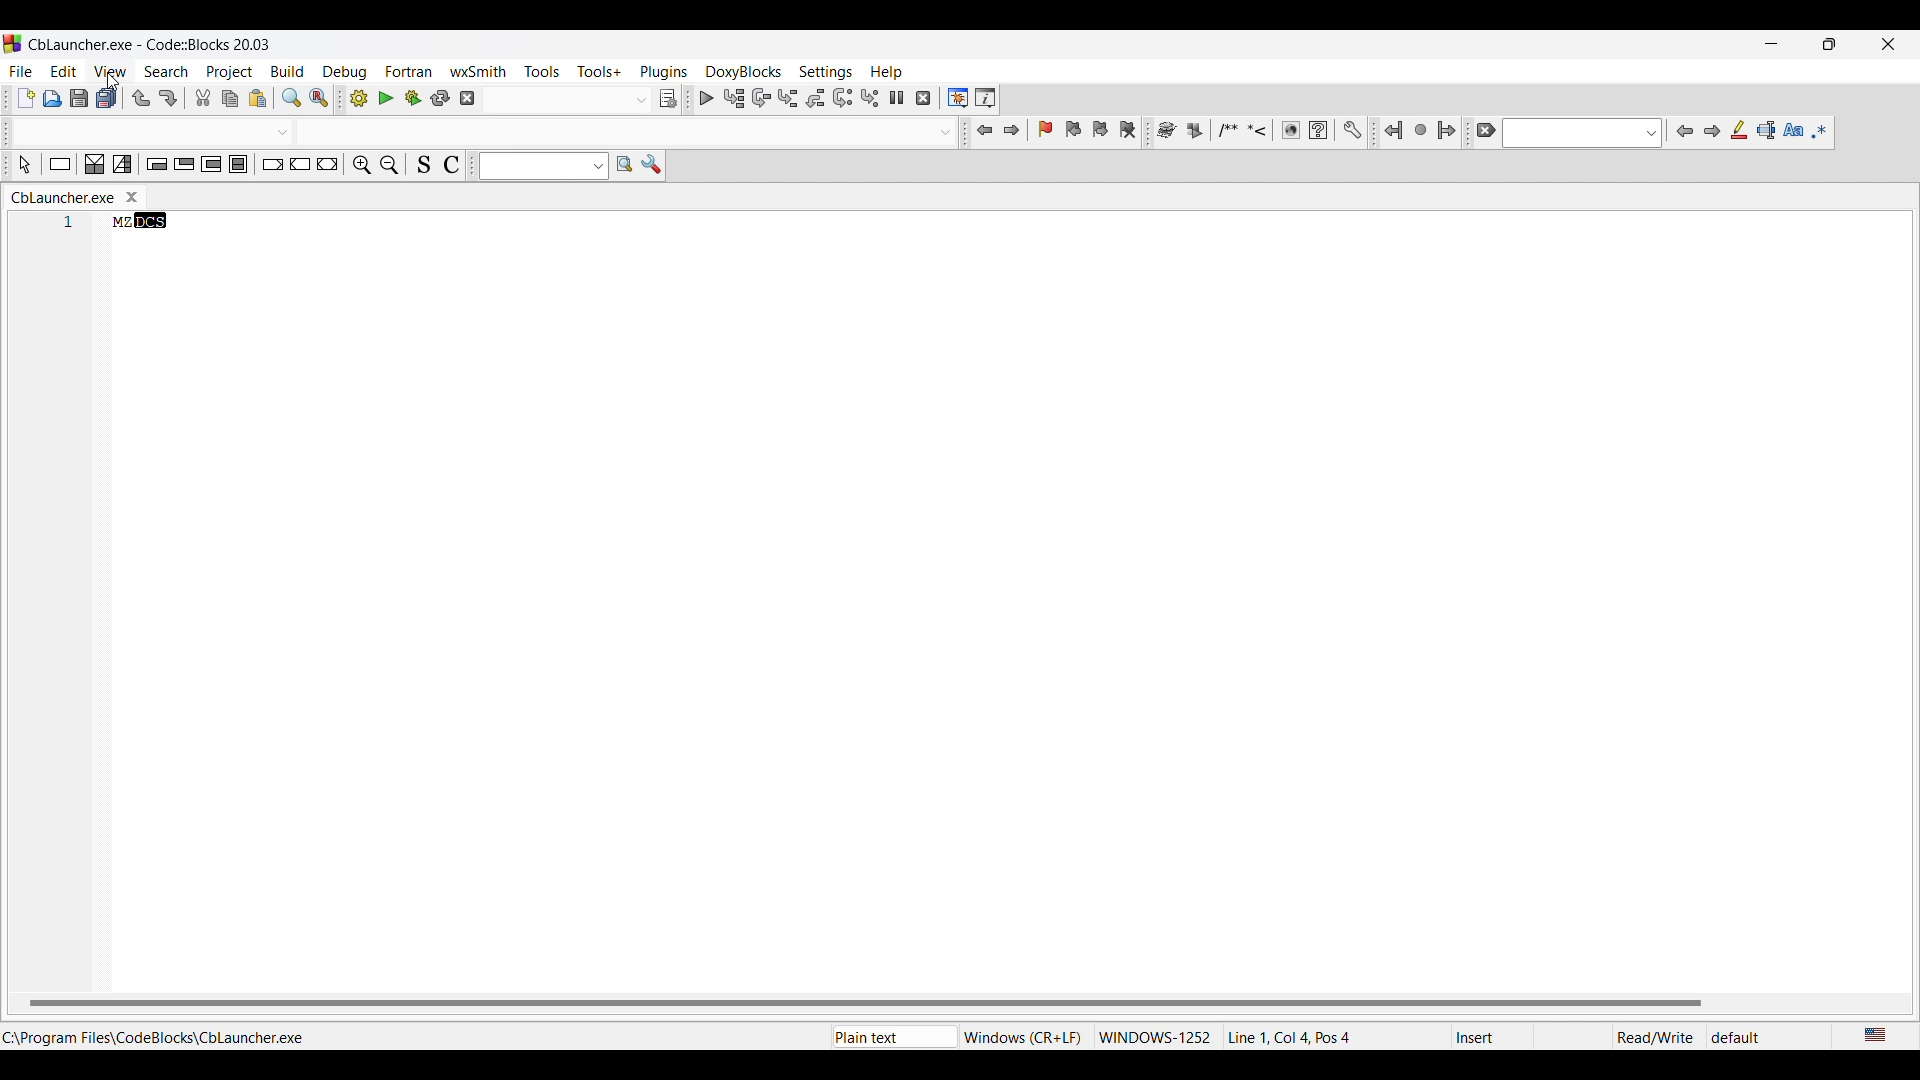  What do you see at coordinates (664, 72) in the screenshot?
I see `Plugins menu` at bounding box center [664, 72].